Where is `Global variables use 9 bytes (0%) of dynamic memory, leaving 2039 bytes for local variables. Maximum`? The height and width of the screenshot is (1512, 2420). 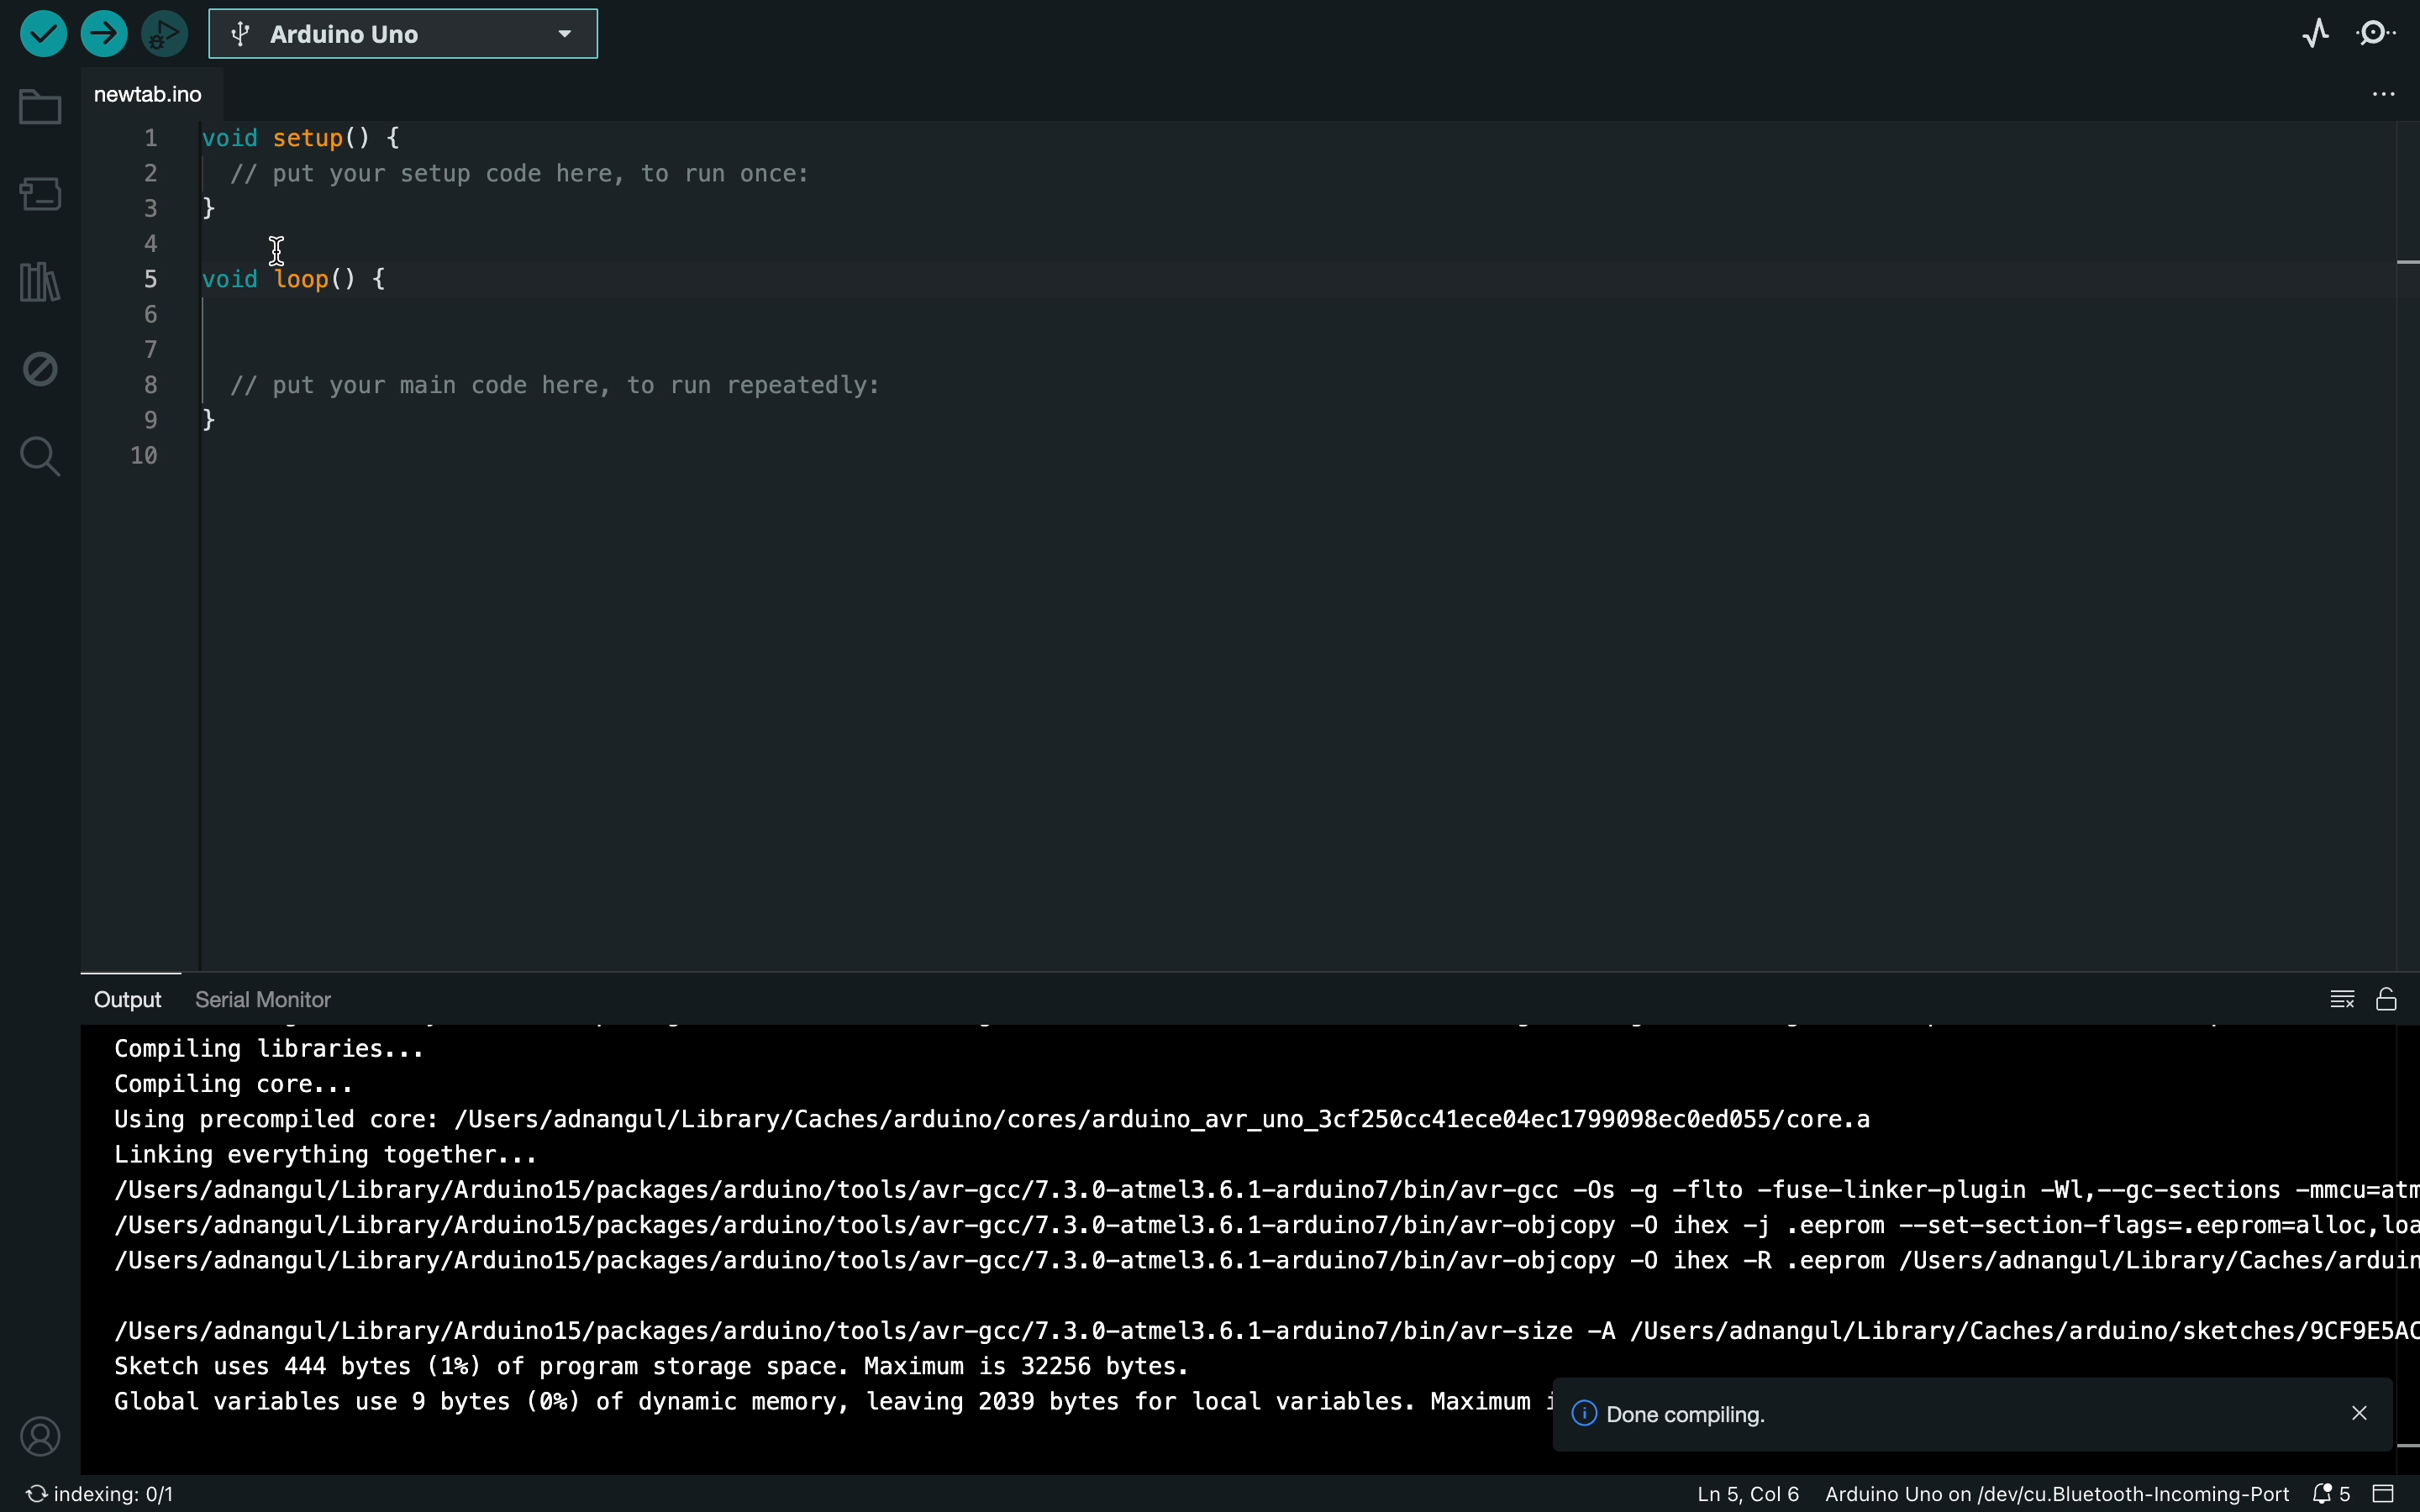 Global variables use 9 bytes (0%) of dynamic memory, leaving 2039 bytes for local variables. Maximum is located at coordinates (817, 1403).